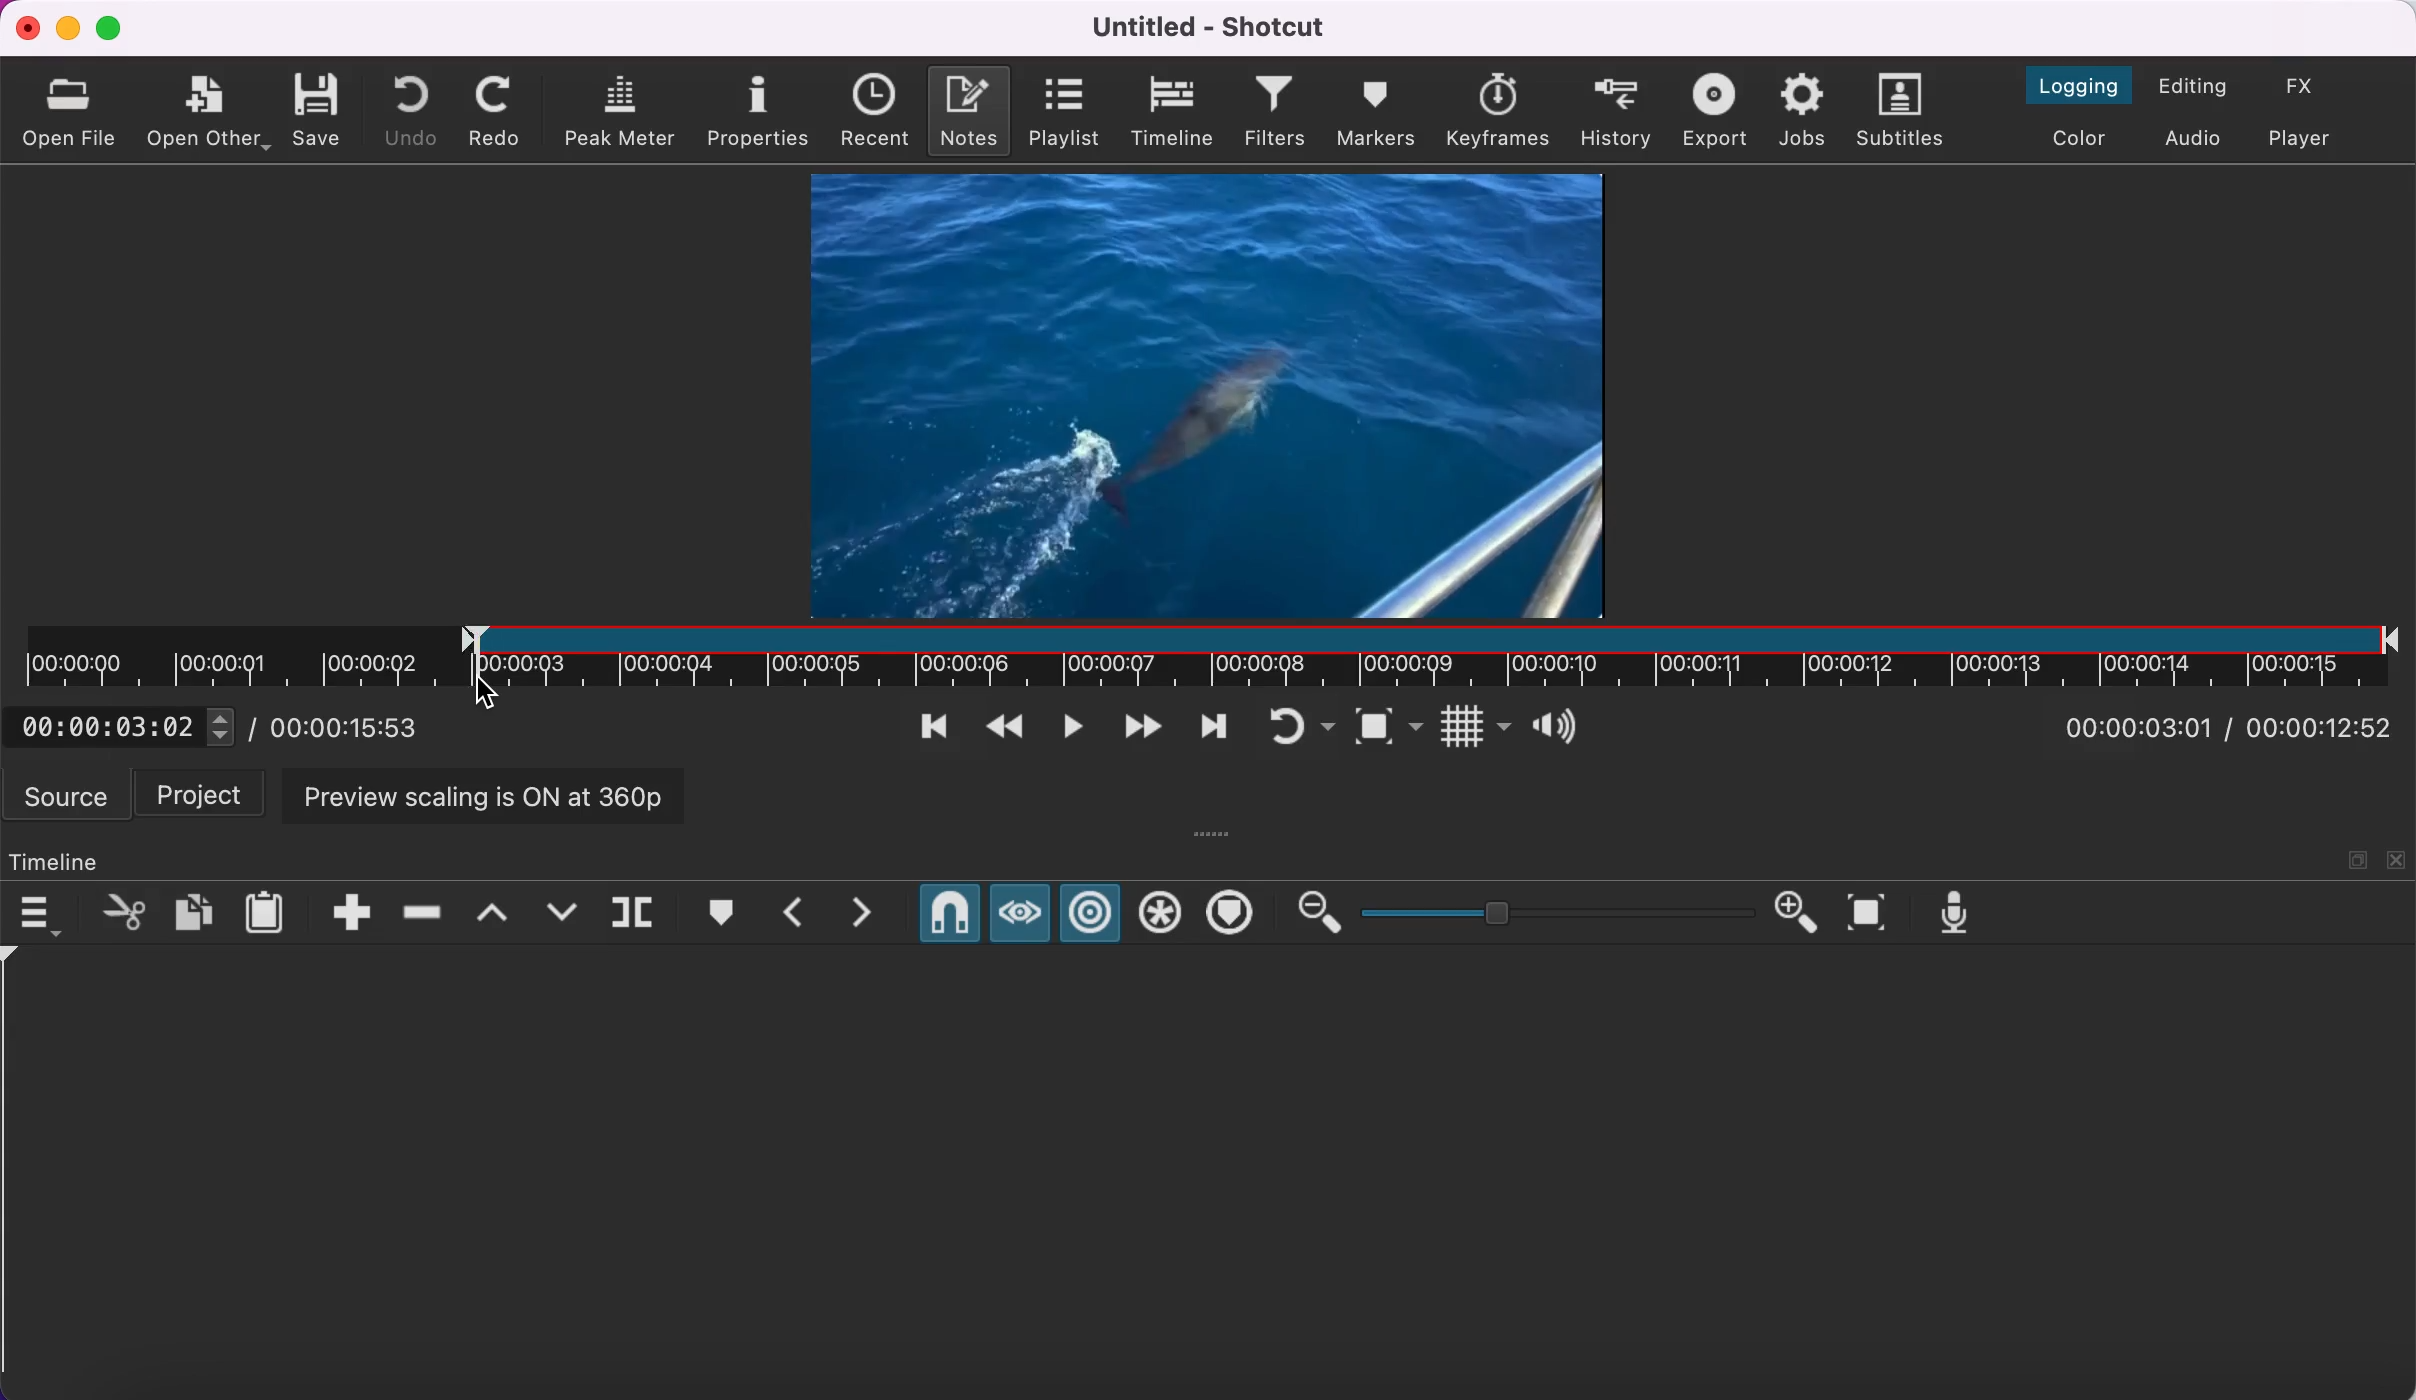 The image size is (2416, 1400). What do you see at coordinates (42, 910) in the screenshot?
I see `timeline menu` at bounding box center [42, 910].